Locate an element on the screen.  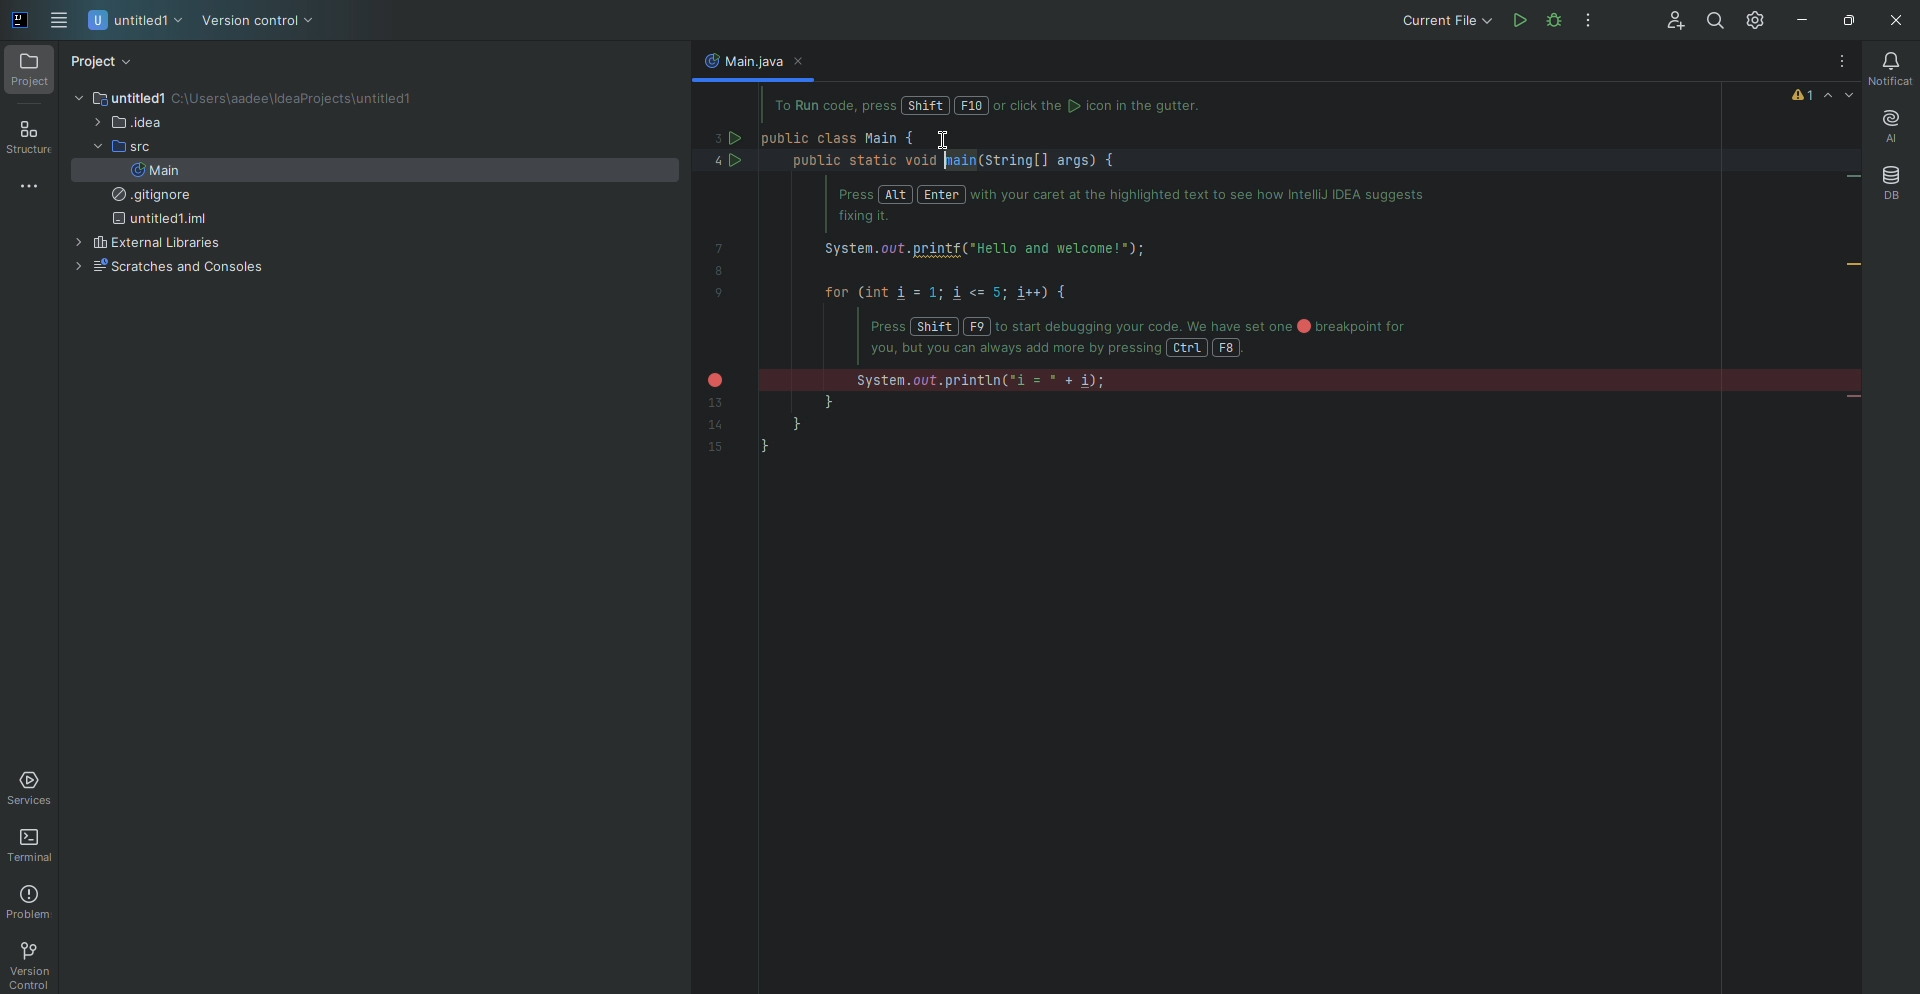
Minimize is located at coordinates (1797, 21).